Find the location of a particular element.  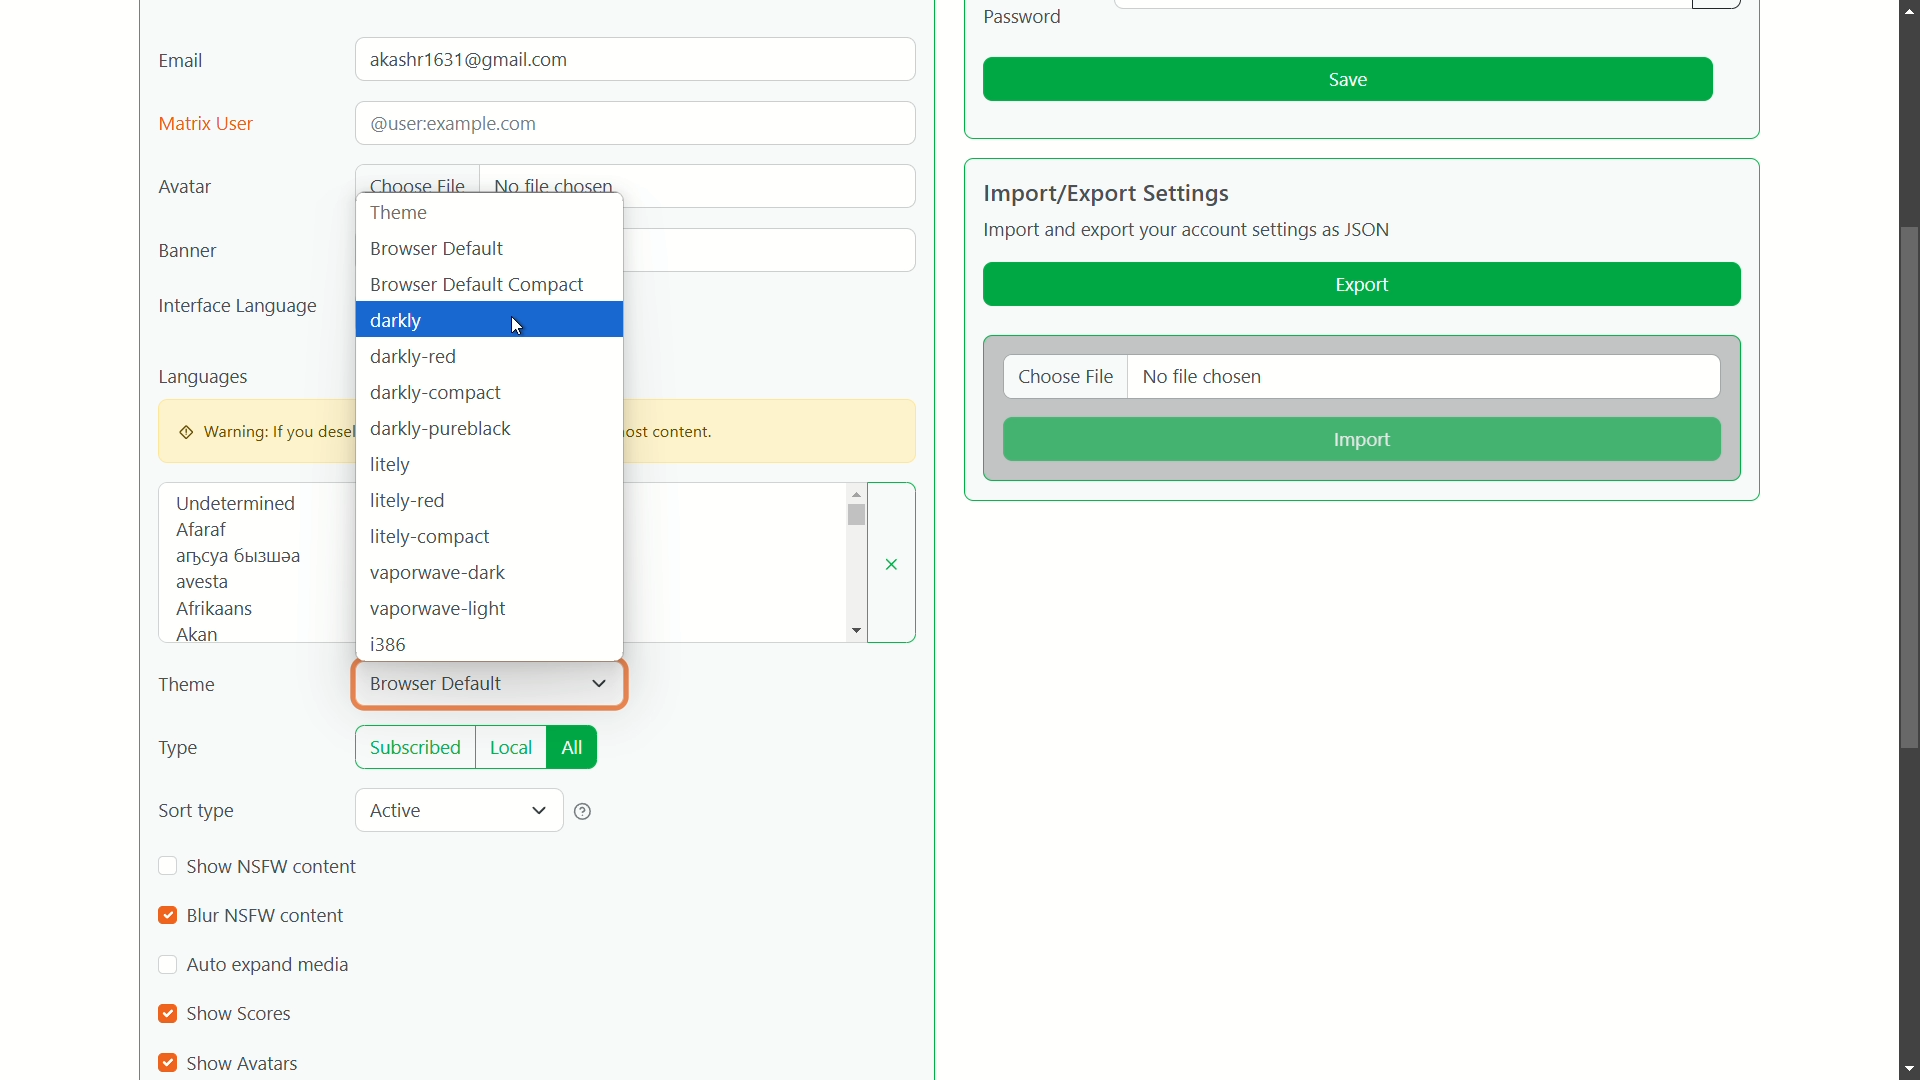

email is located at coordinates (182, 59).